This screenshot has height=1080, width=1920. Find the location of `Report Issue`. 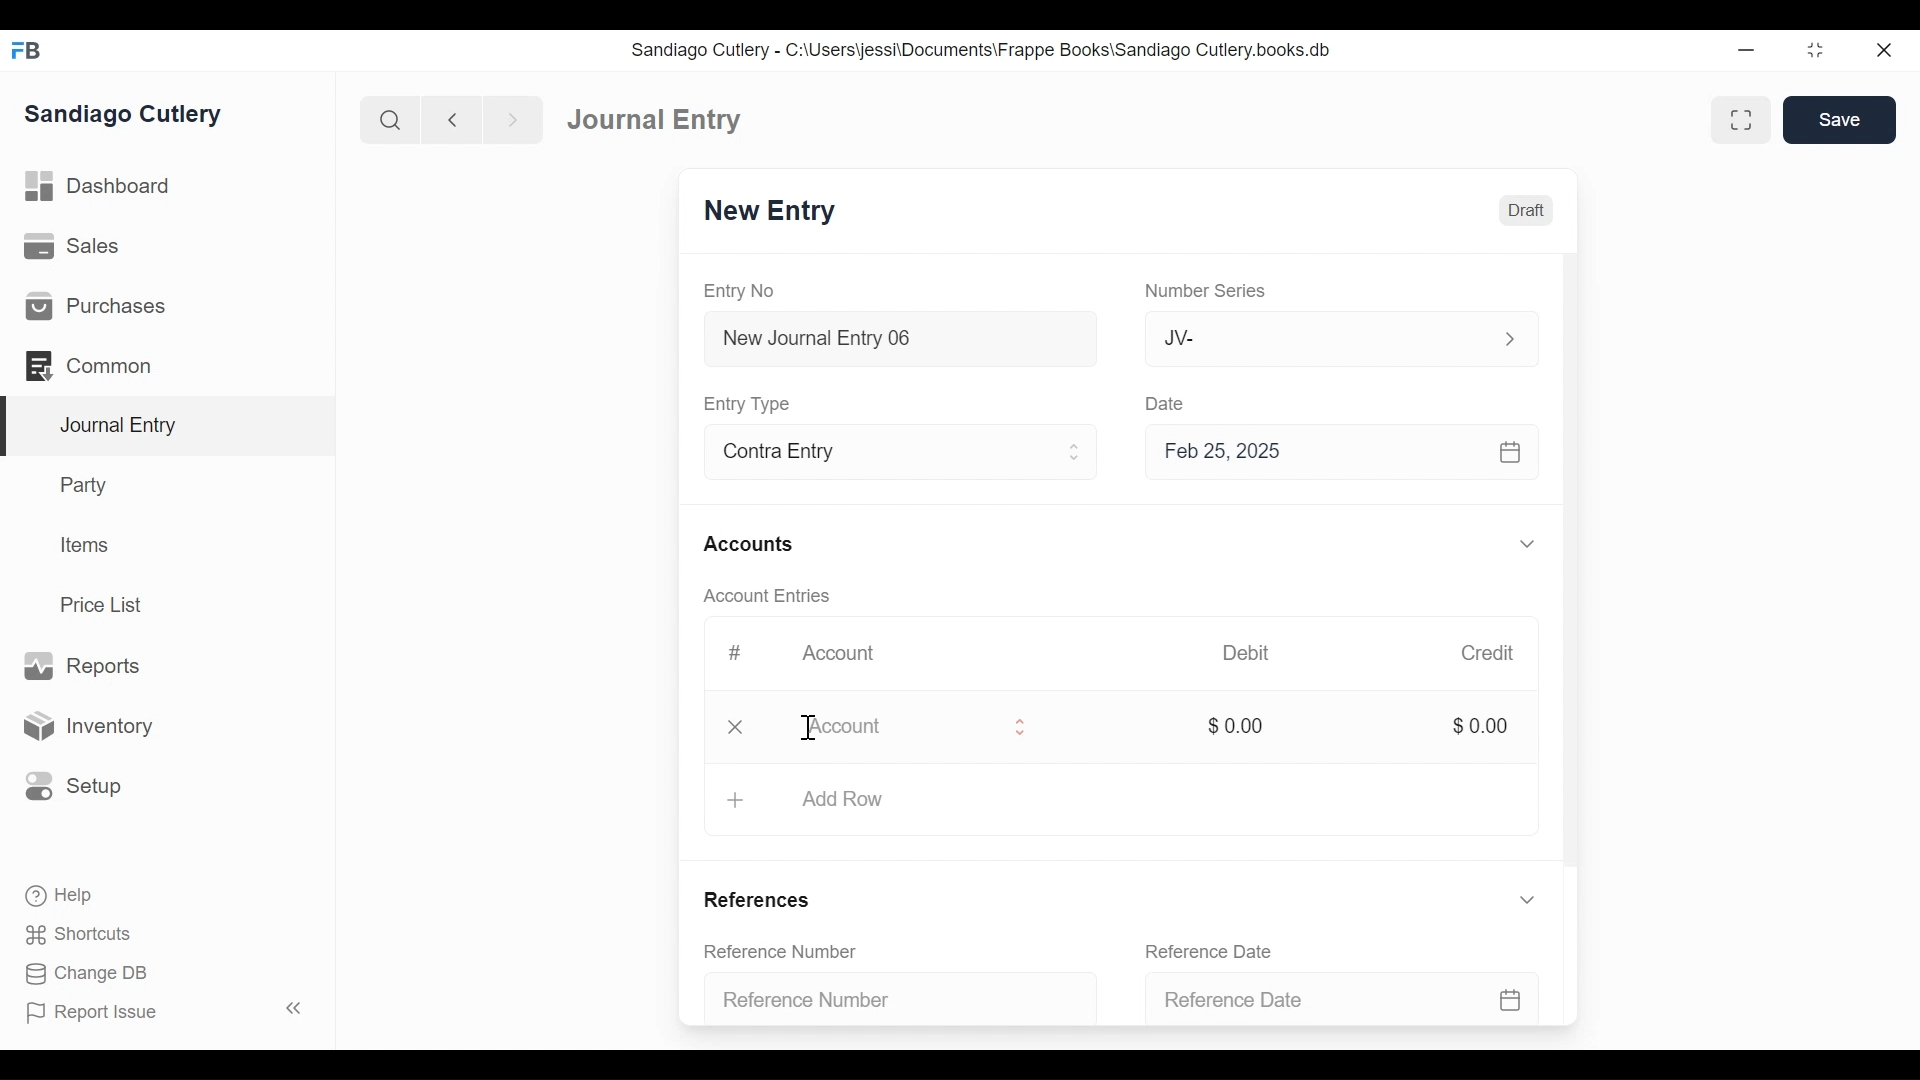

Report Issue is located at coordinates (168, 1011).